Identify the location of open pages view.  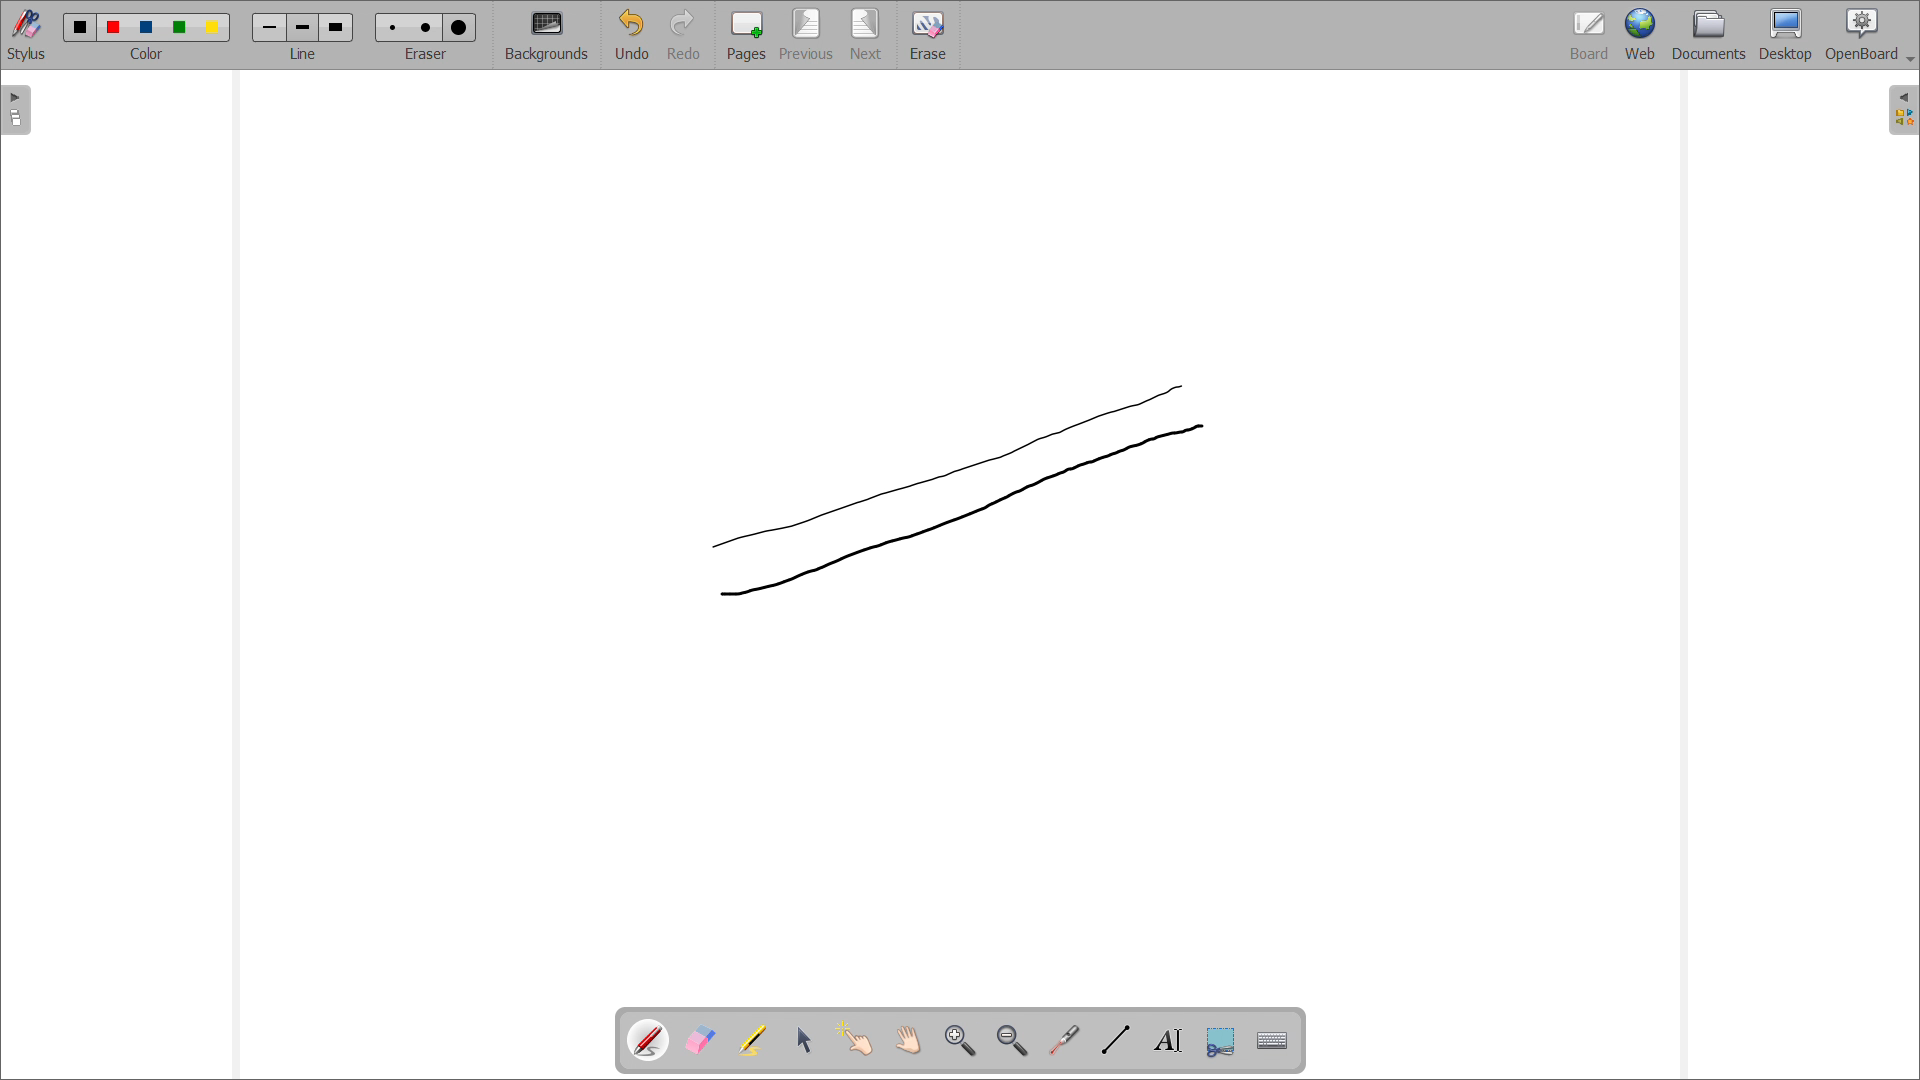
(17, 110).